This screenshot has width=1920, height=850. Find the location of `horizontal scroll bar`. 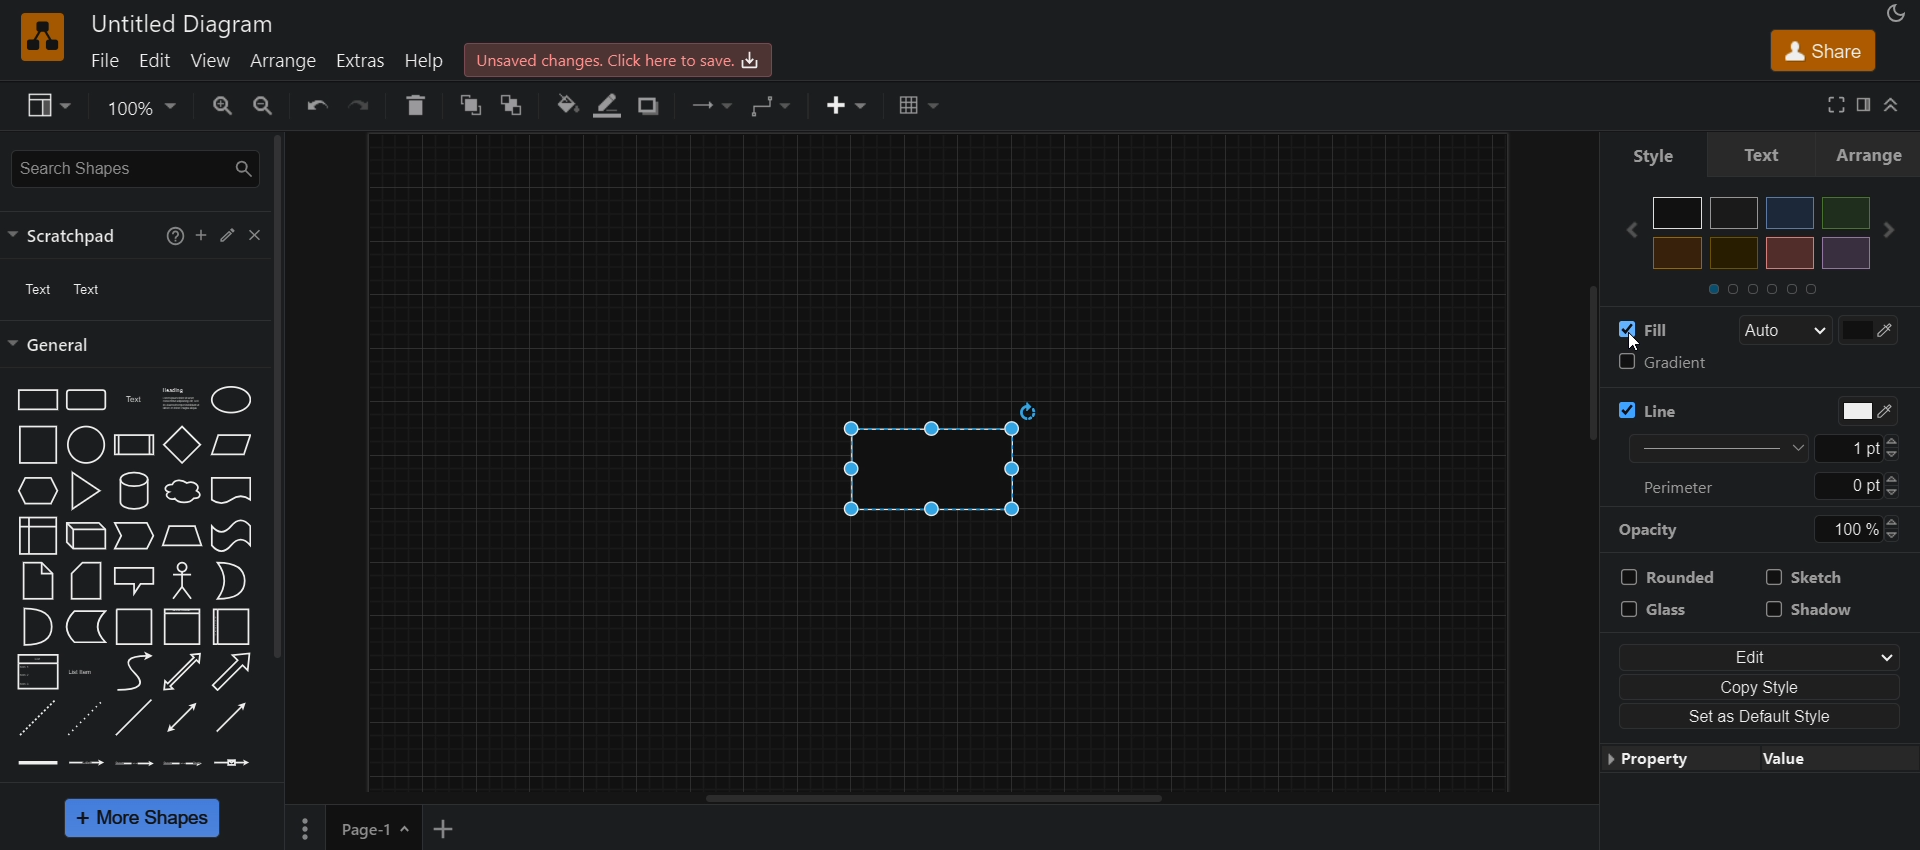

horizontal scroll bar is located at coordinates (937, 799).